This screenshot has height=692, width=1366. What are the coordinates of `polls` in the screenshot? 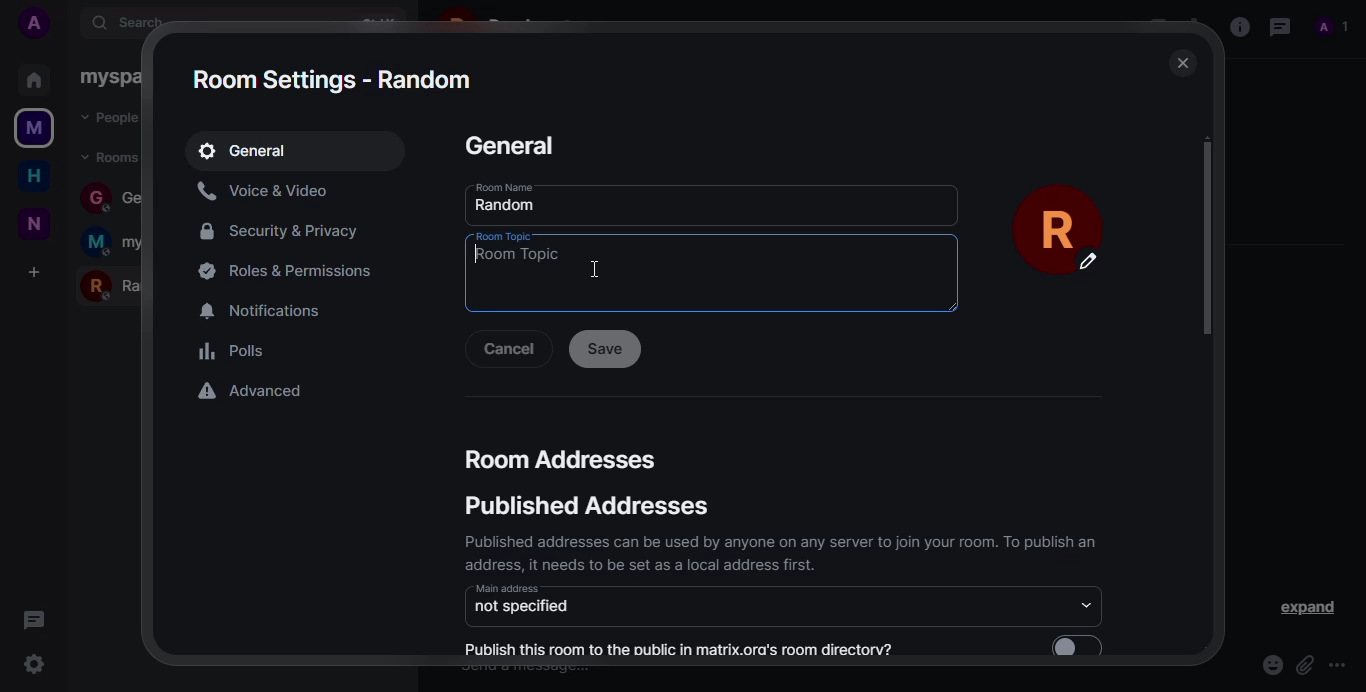 It's located at (231, 351).